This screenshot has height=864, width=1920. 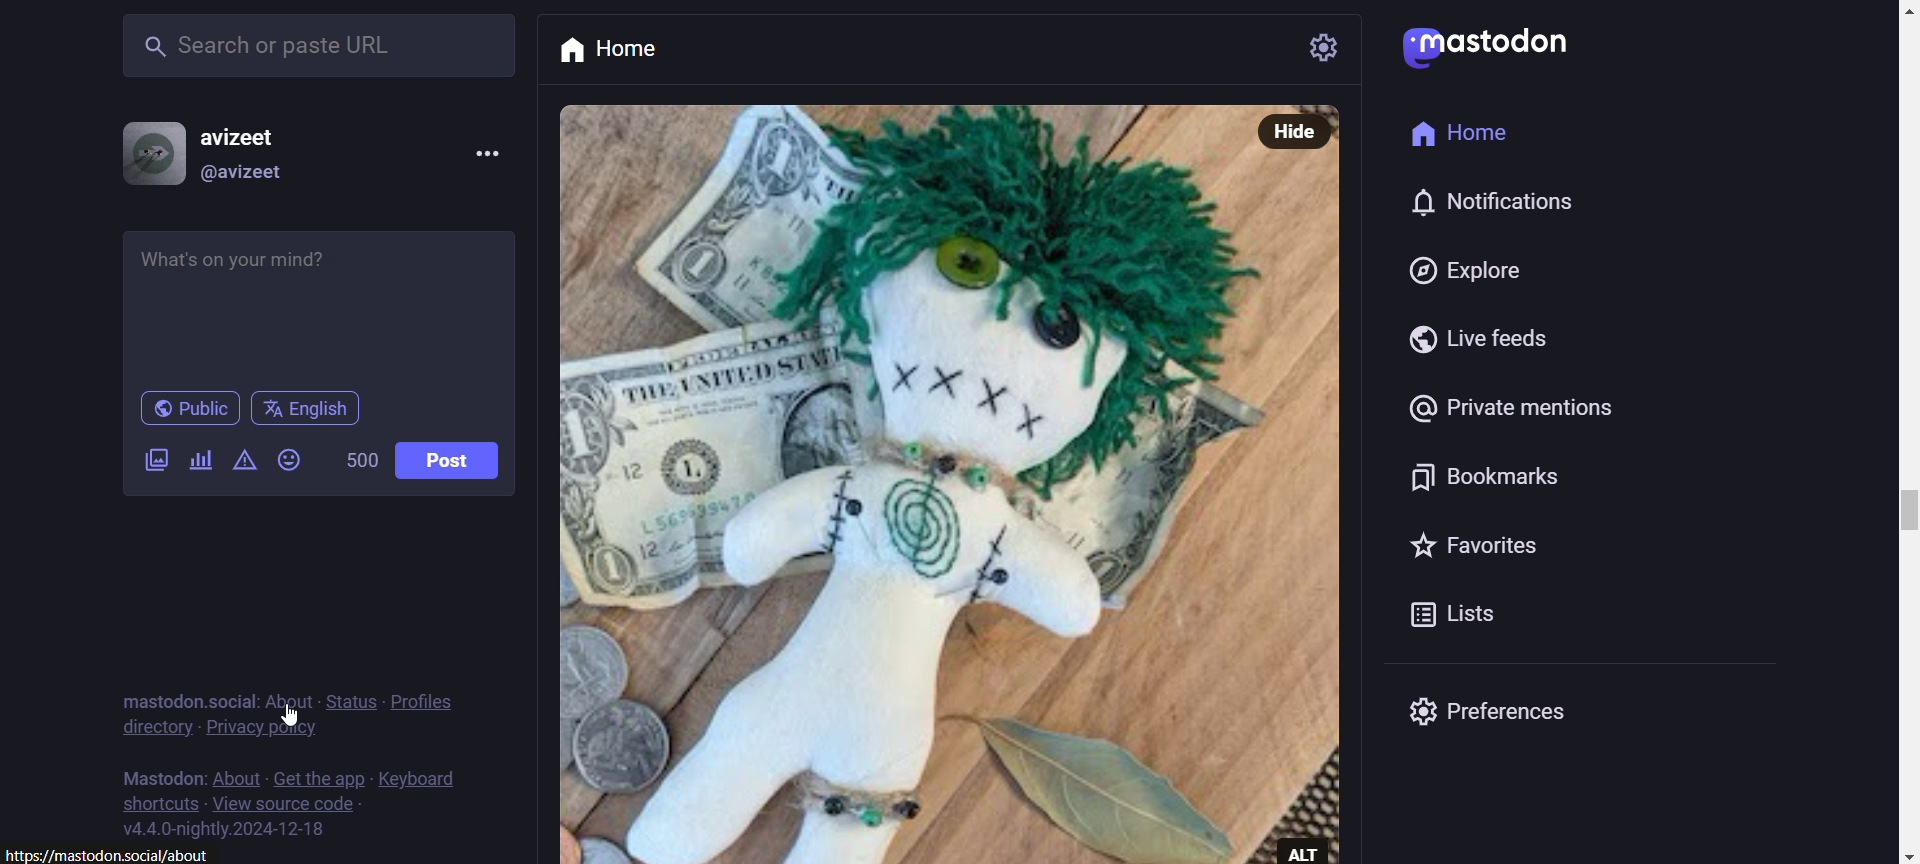 What do you see at coordinates (159, 803) in the screenshot?
I see `shortucts` at bounding box center [159, 803].